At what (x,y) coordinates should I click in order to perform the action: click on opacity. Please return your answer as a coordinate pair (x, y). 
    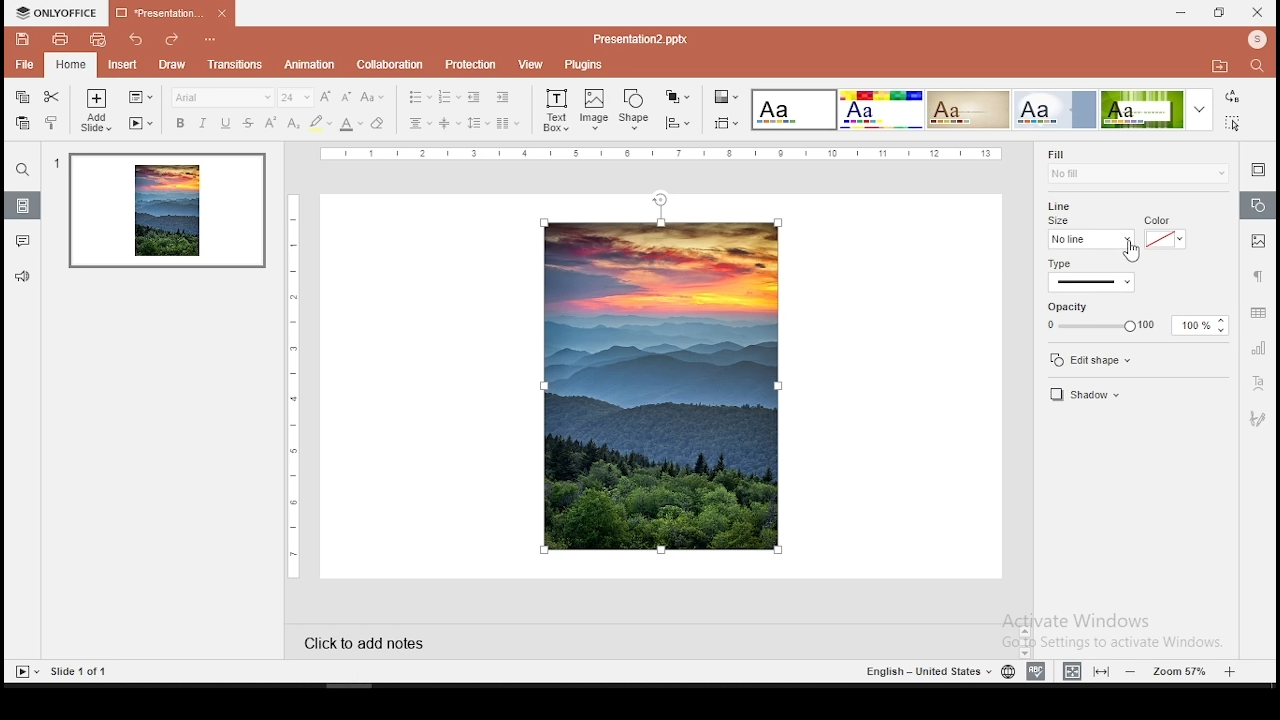
    Looking at the image, I should click on (1135, 317).